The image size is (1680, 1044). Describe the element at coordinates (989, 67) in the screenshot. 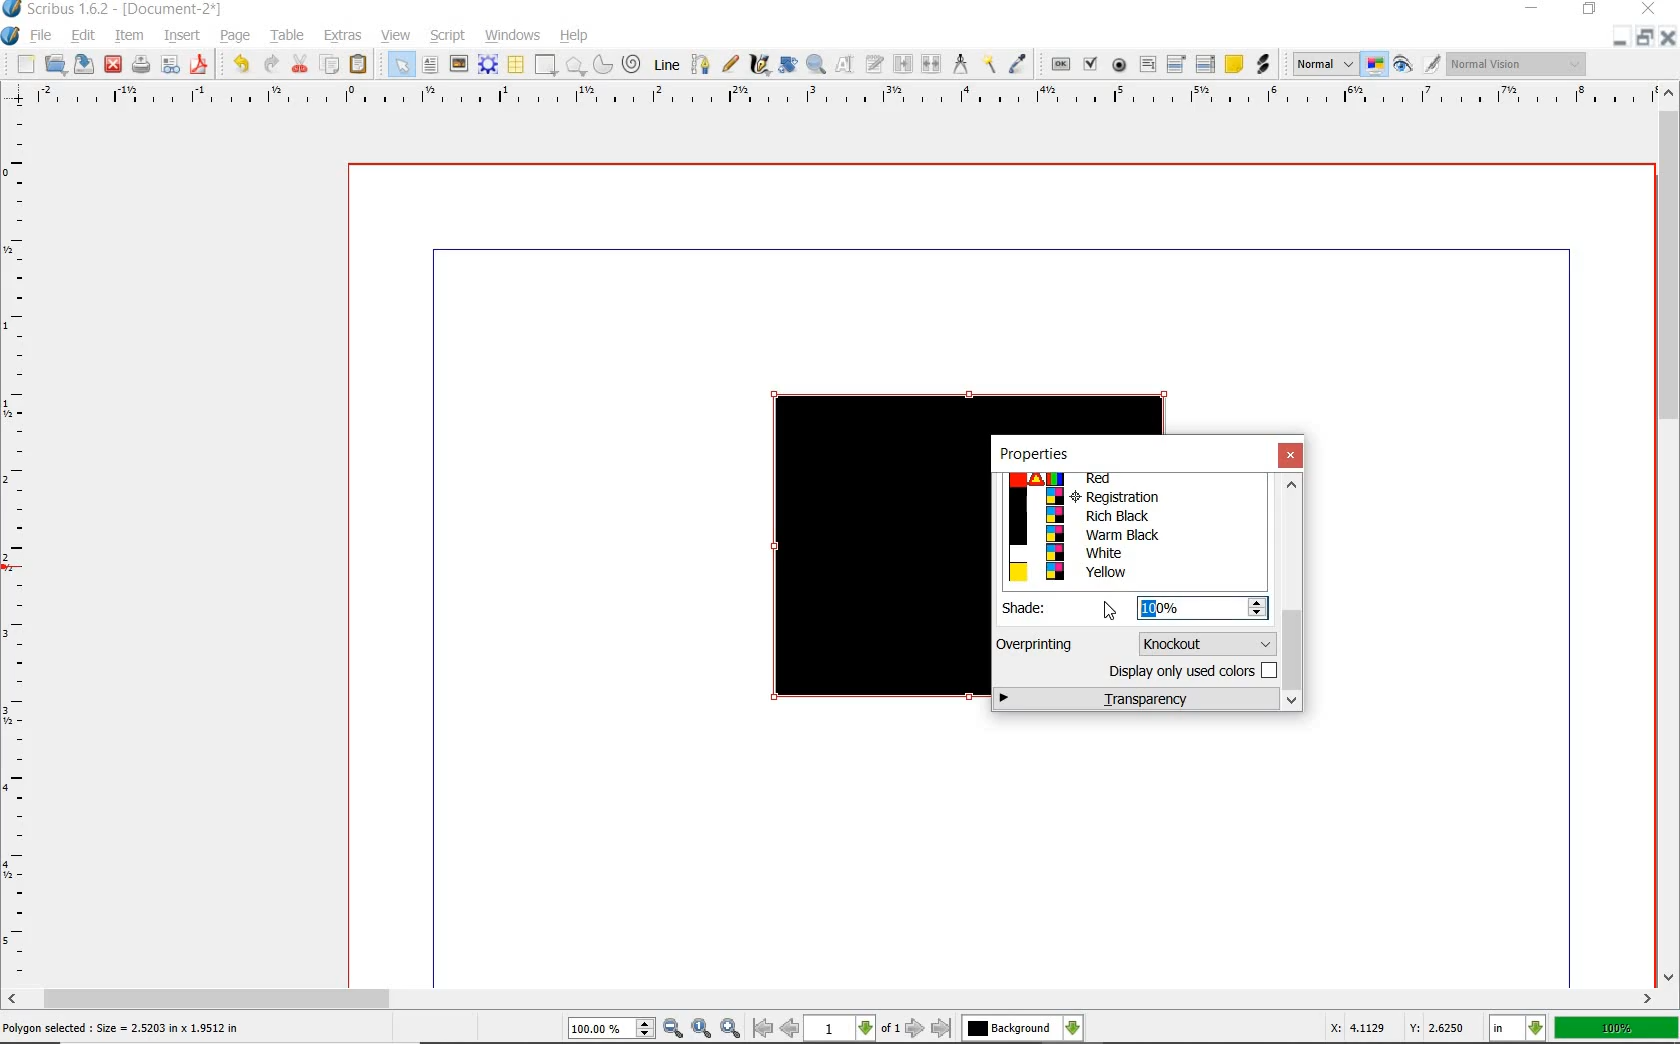

I see `copy item properties` at that location.